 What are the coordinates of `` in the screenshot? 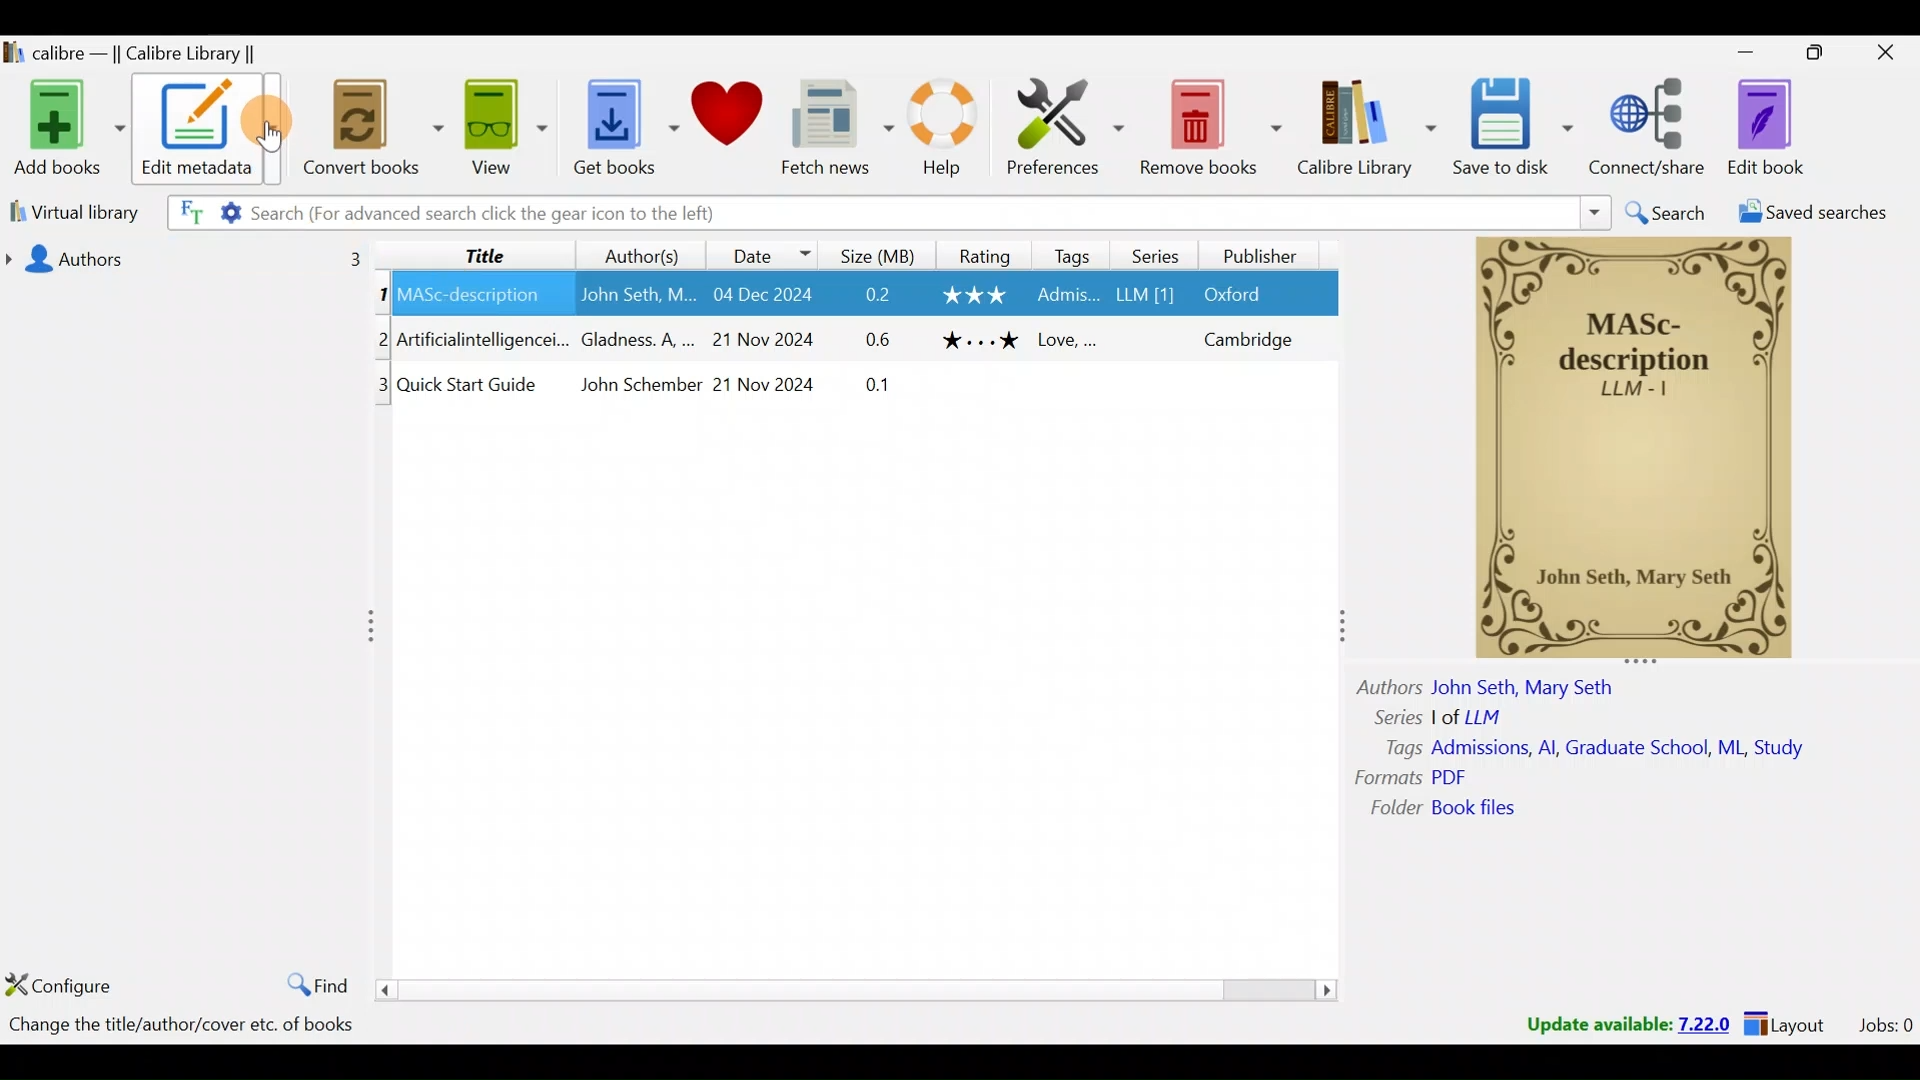 It's located at (636, 389).